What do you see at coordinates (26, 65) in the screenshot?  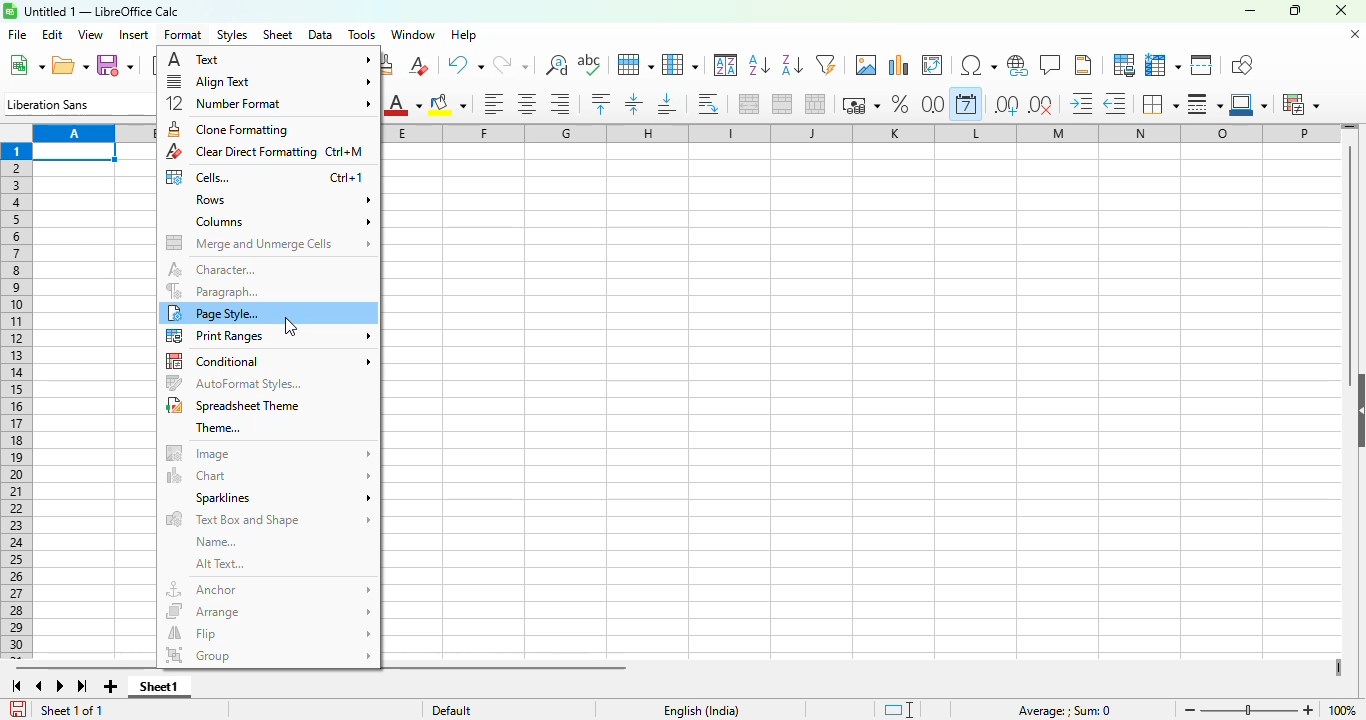 I see `new` at bounding box center [26, 65].